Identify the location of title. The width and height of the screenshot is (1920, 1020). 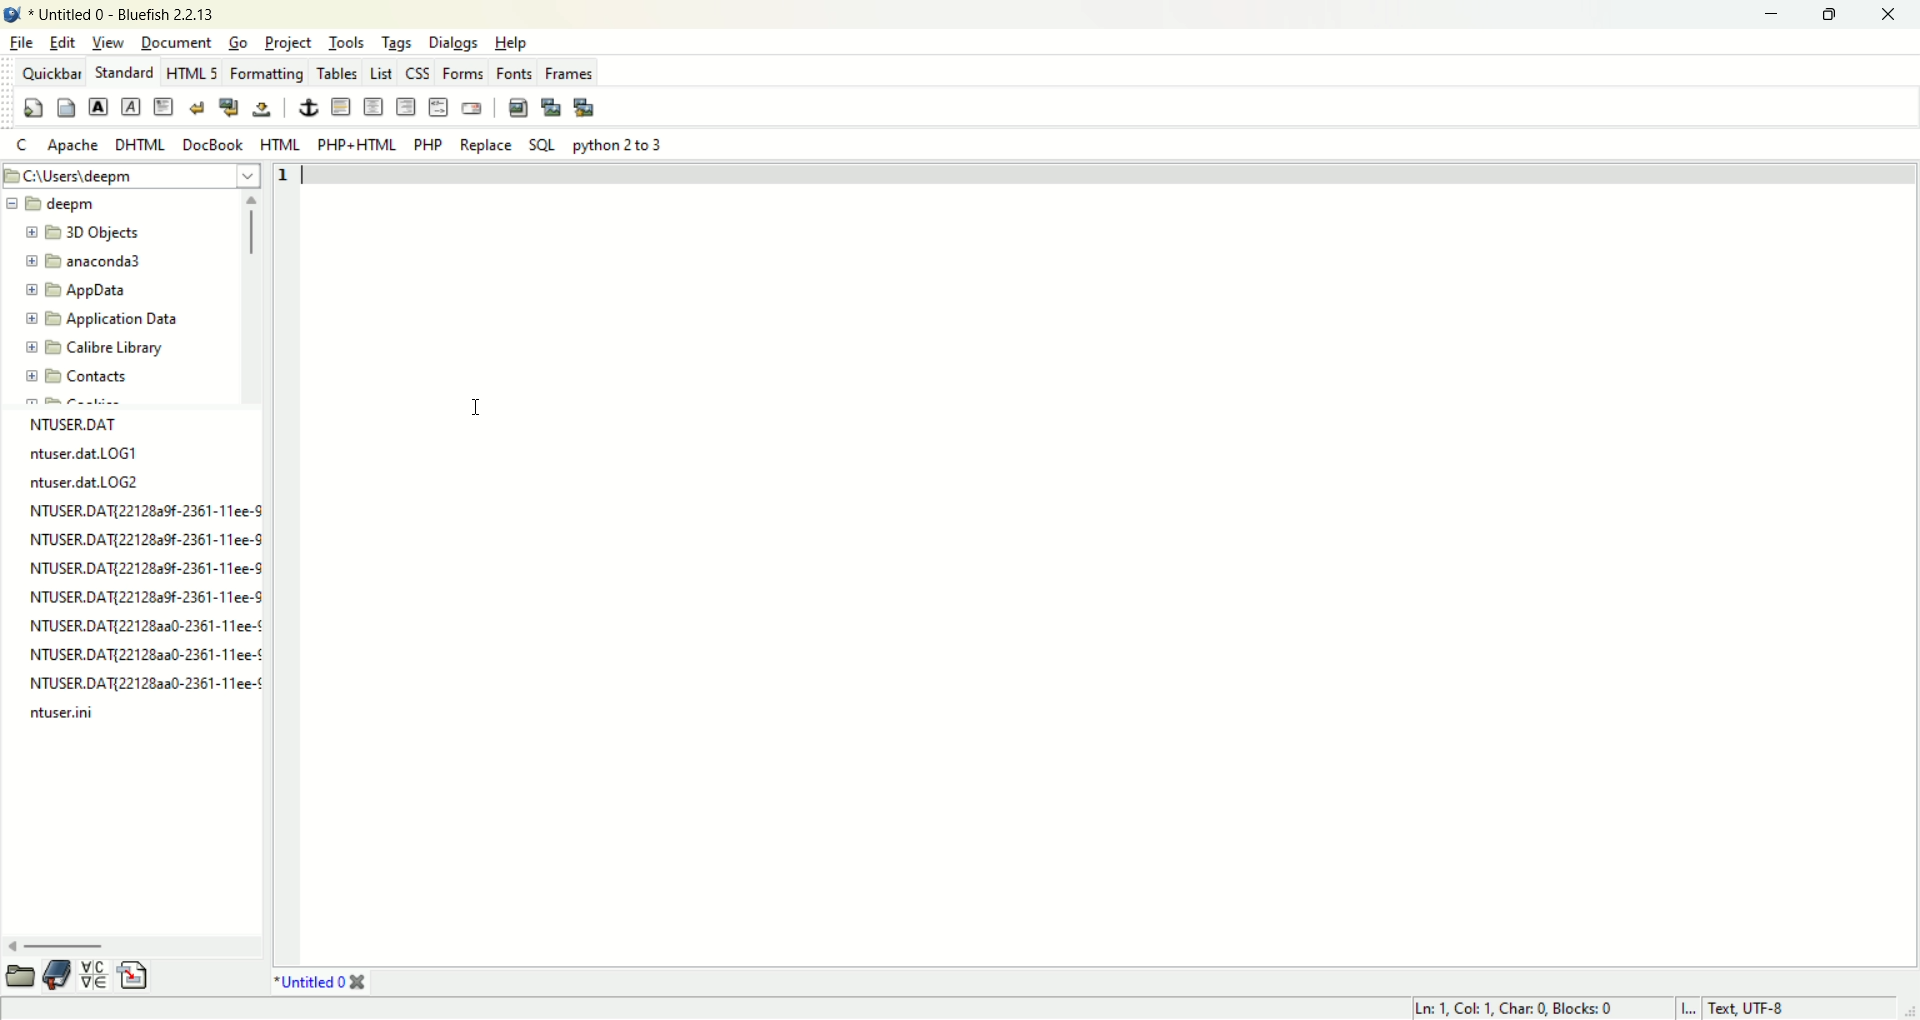
(123, 16).